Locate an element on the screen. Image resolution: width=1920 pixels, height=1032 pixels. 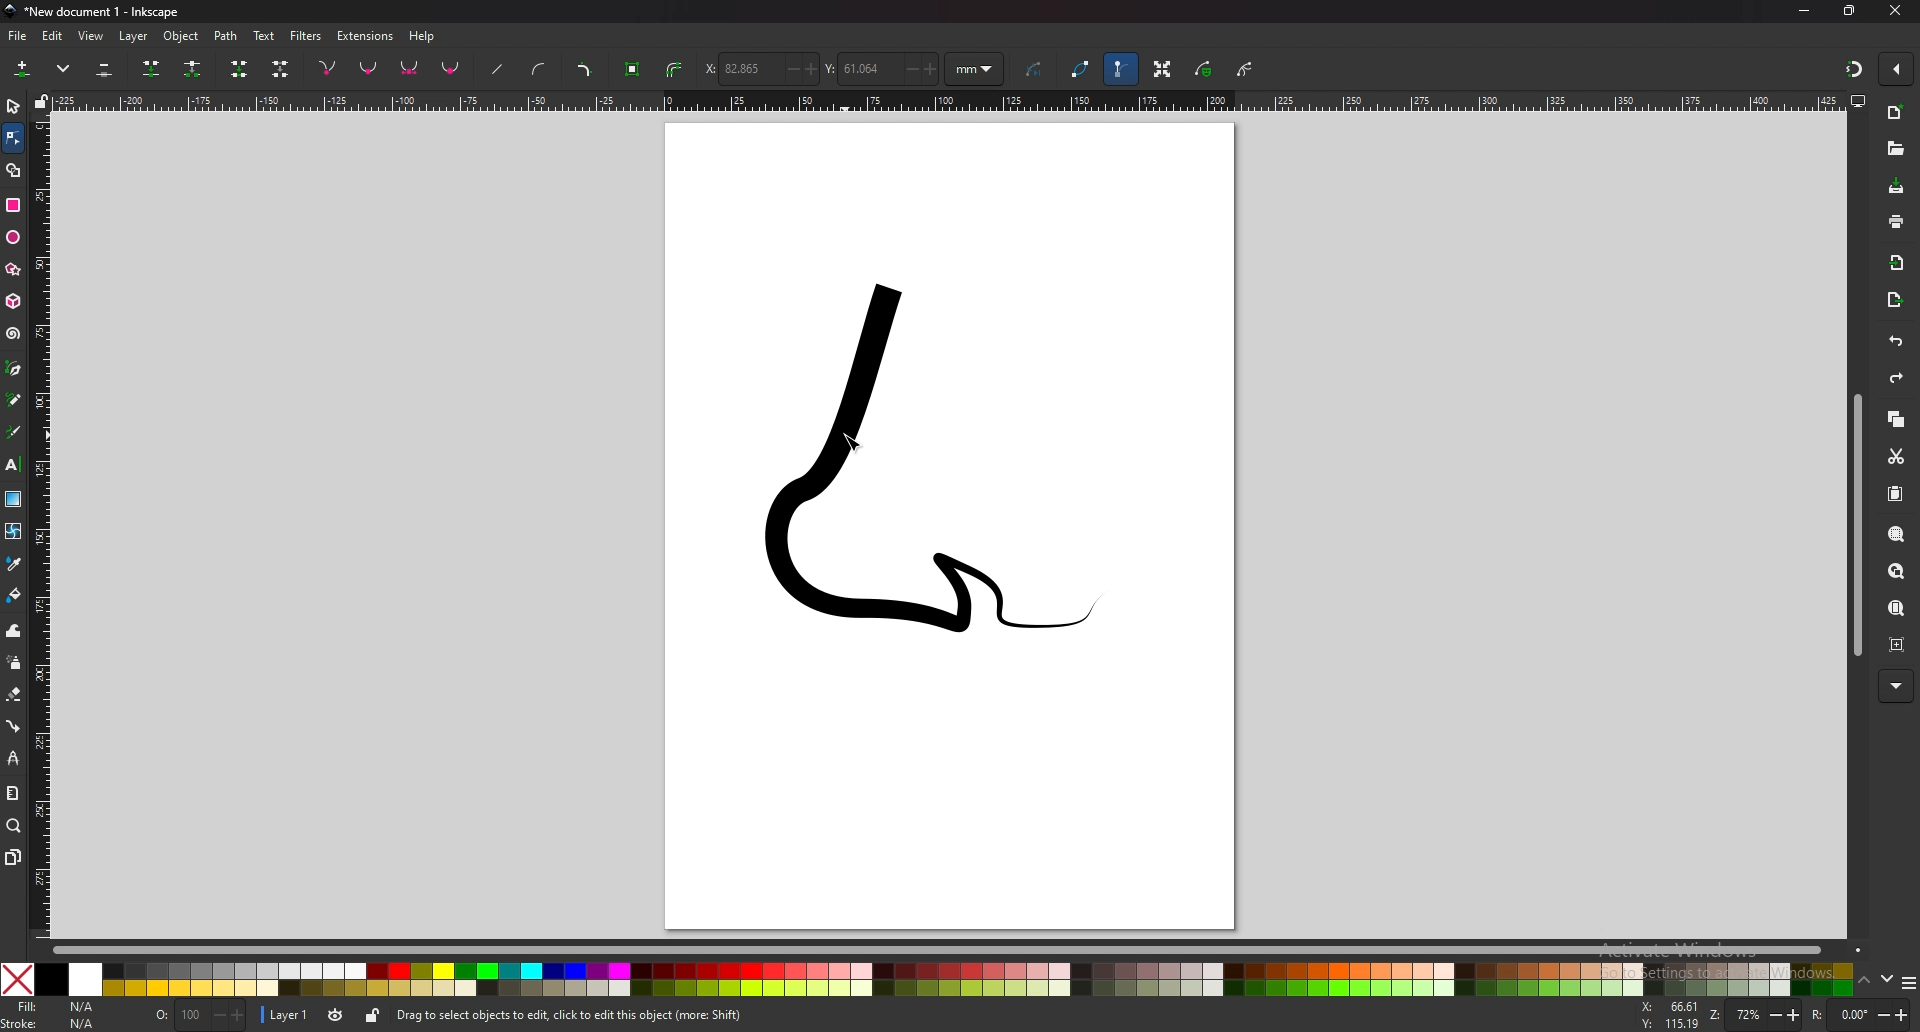
smooth is located at coordinates (369, 70).